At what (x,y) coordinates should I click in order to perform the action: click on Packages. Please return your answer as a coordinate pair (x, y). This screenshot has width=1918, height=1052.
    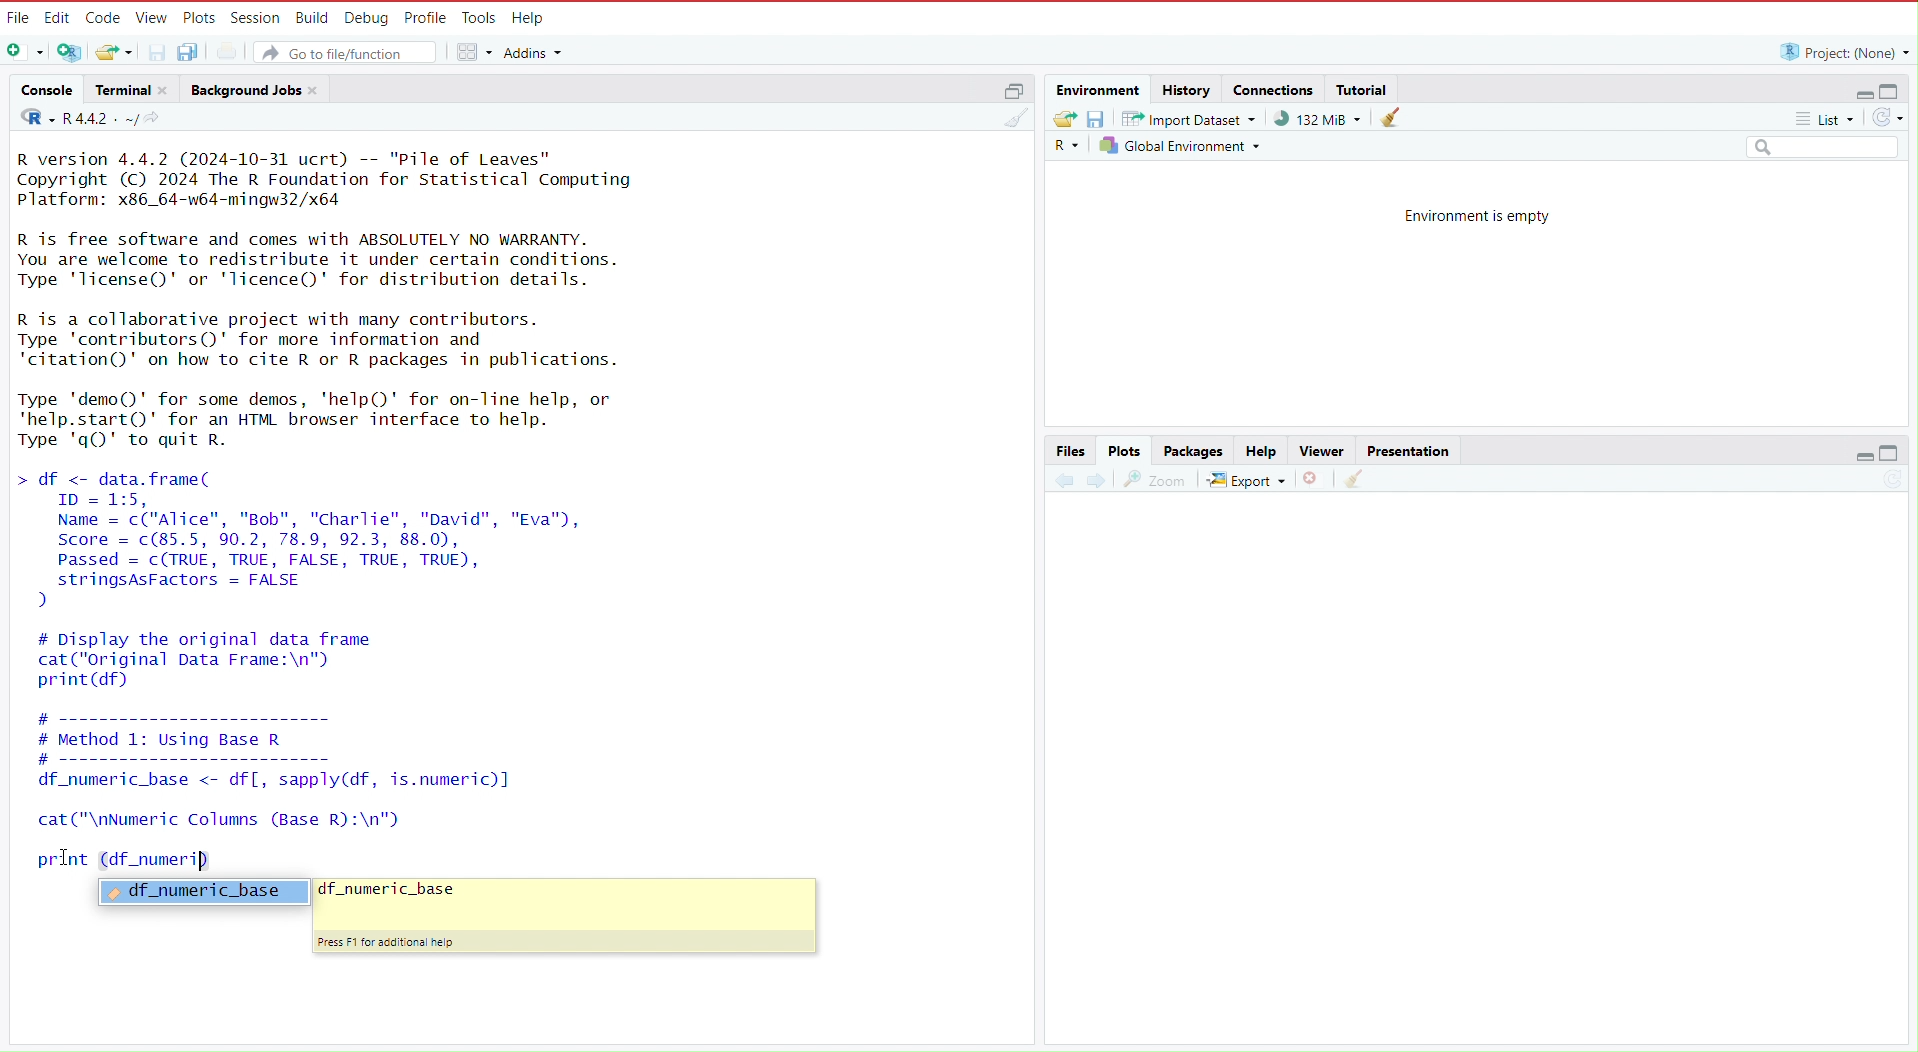
    Looking at the image, I should click on (1191, 449).